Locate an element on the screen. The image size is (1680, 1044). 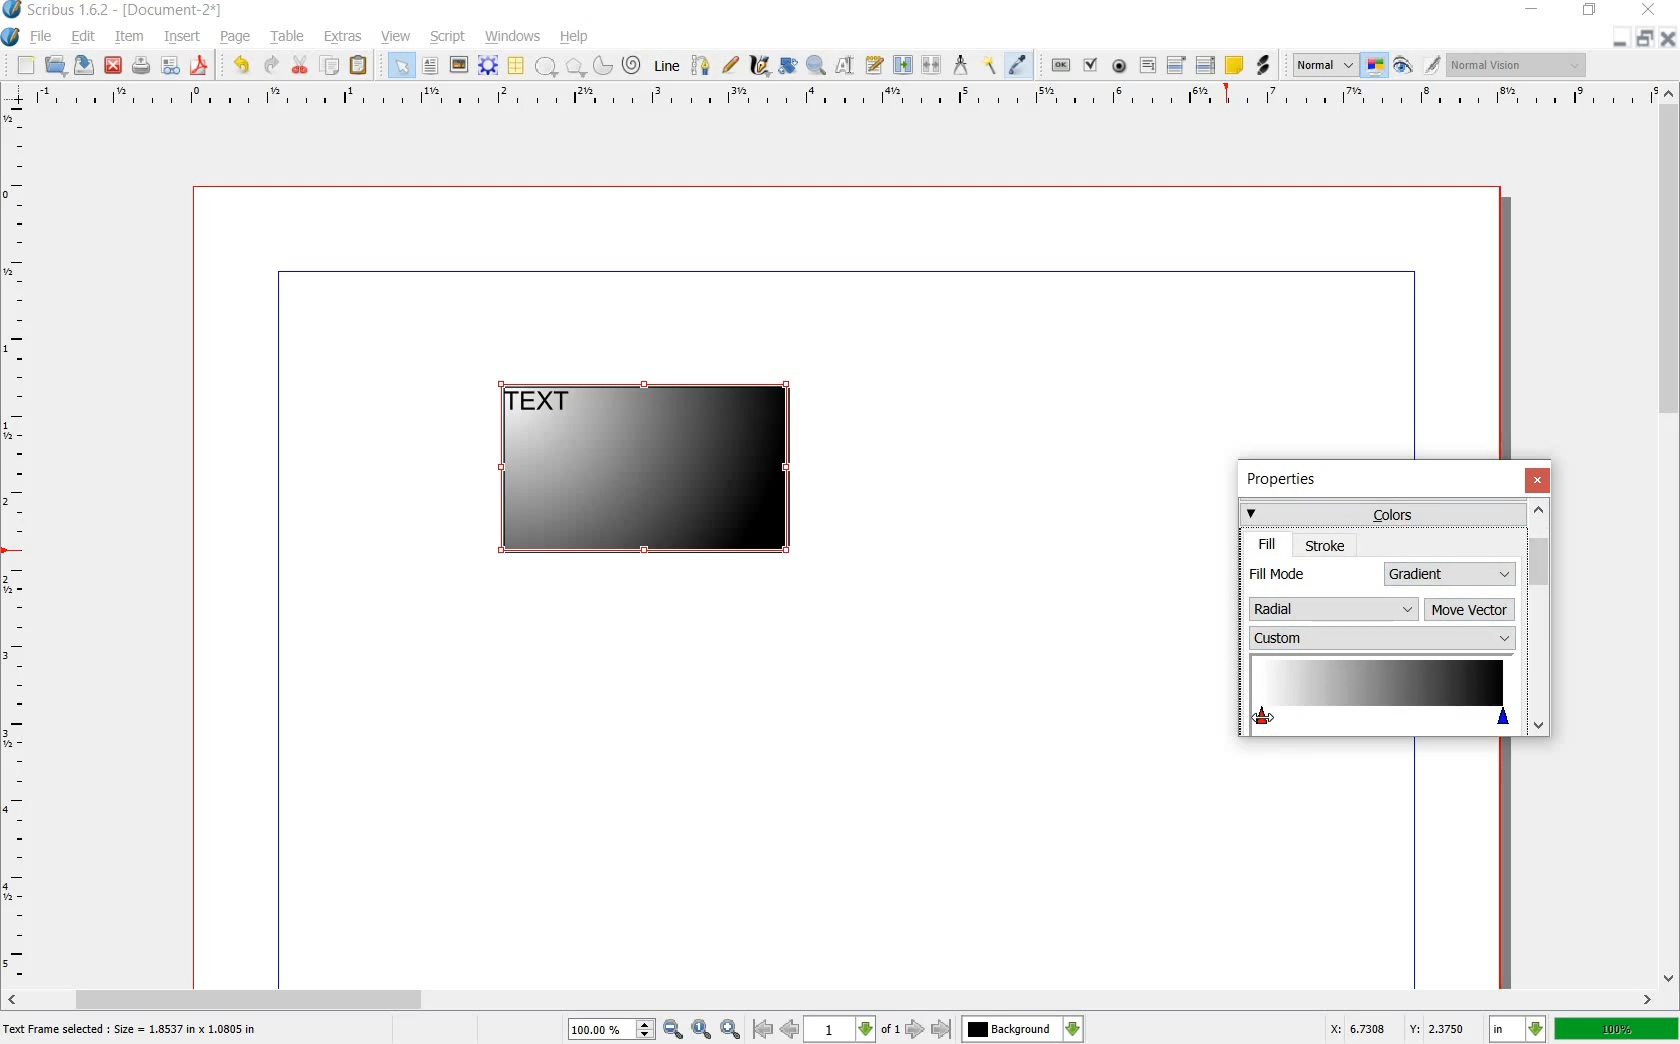
close is located at coordinates (1537, 480).